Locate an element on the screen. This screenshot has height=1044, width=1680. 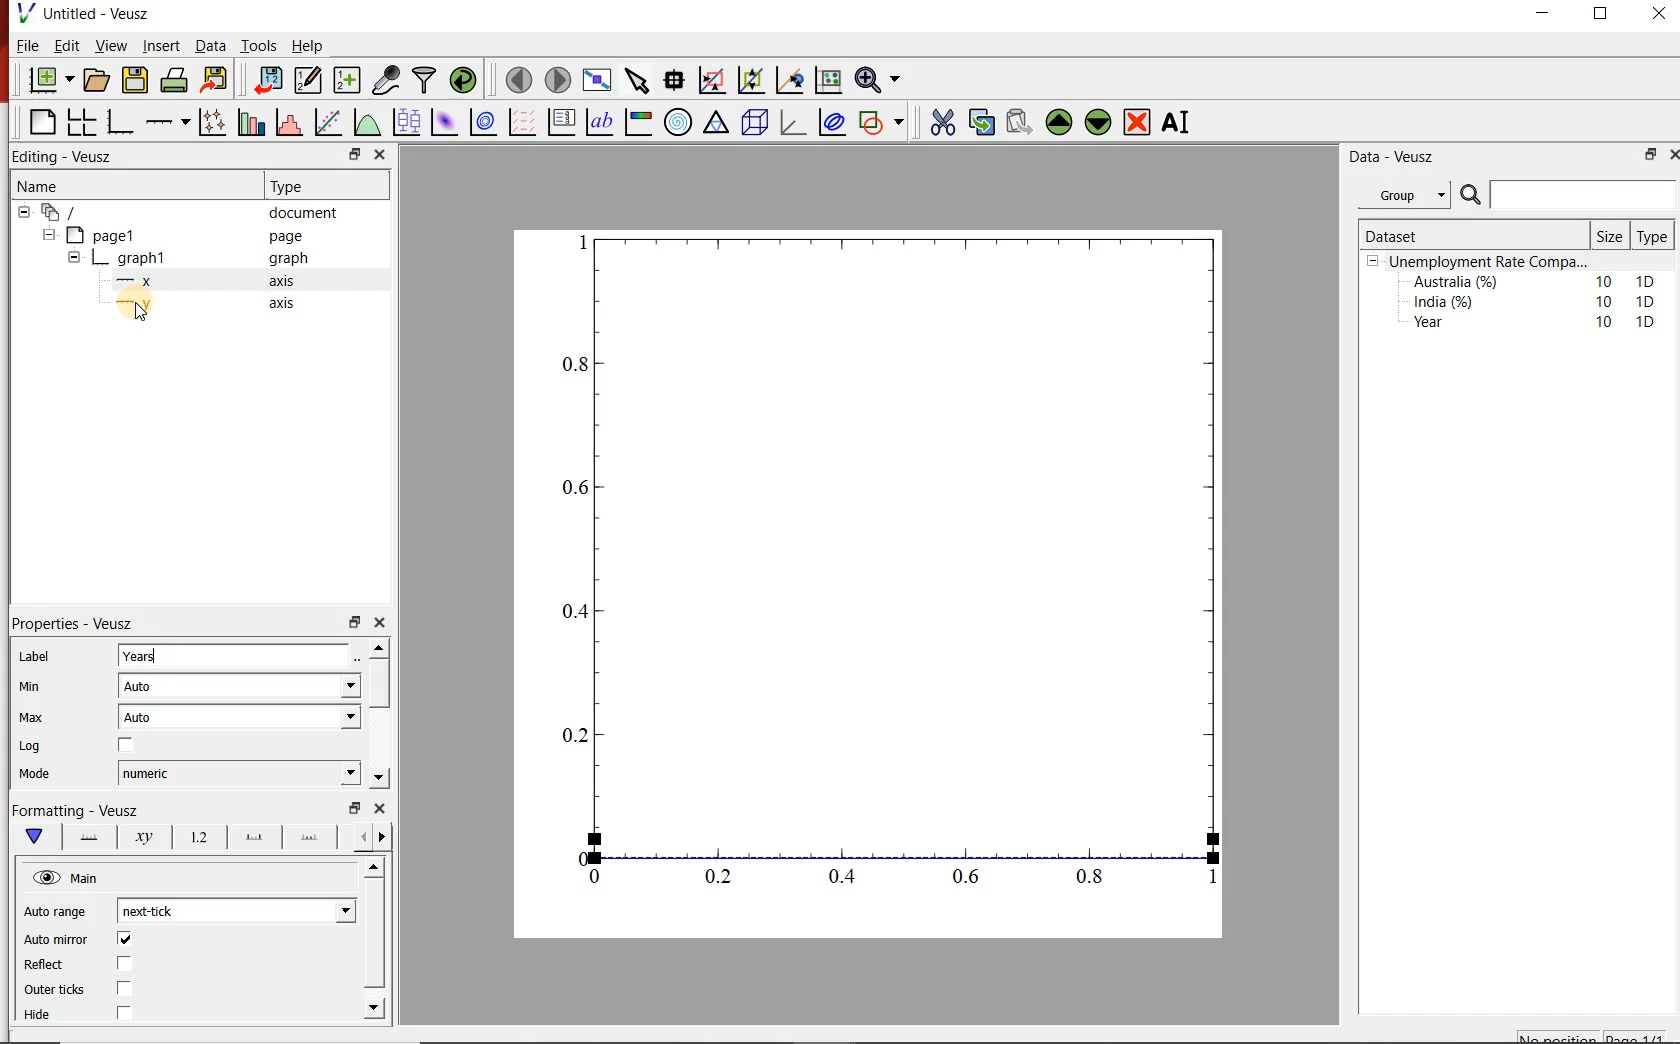
3d scenes is located at coordinates (752, 121).